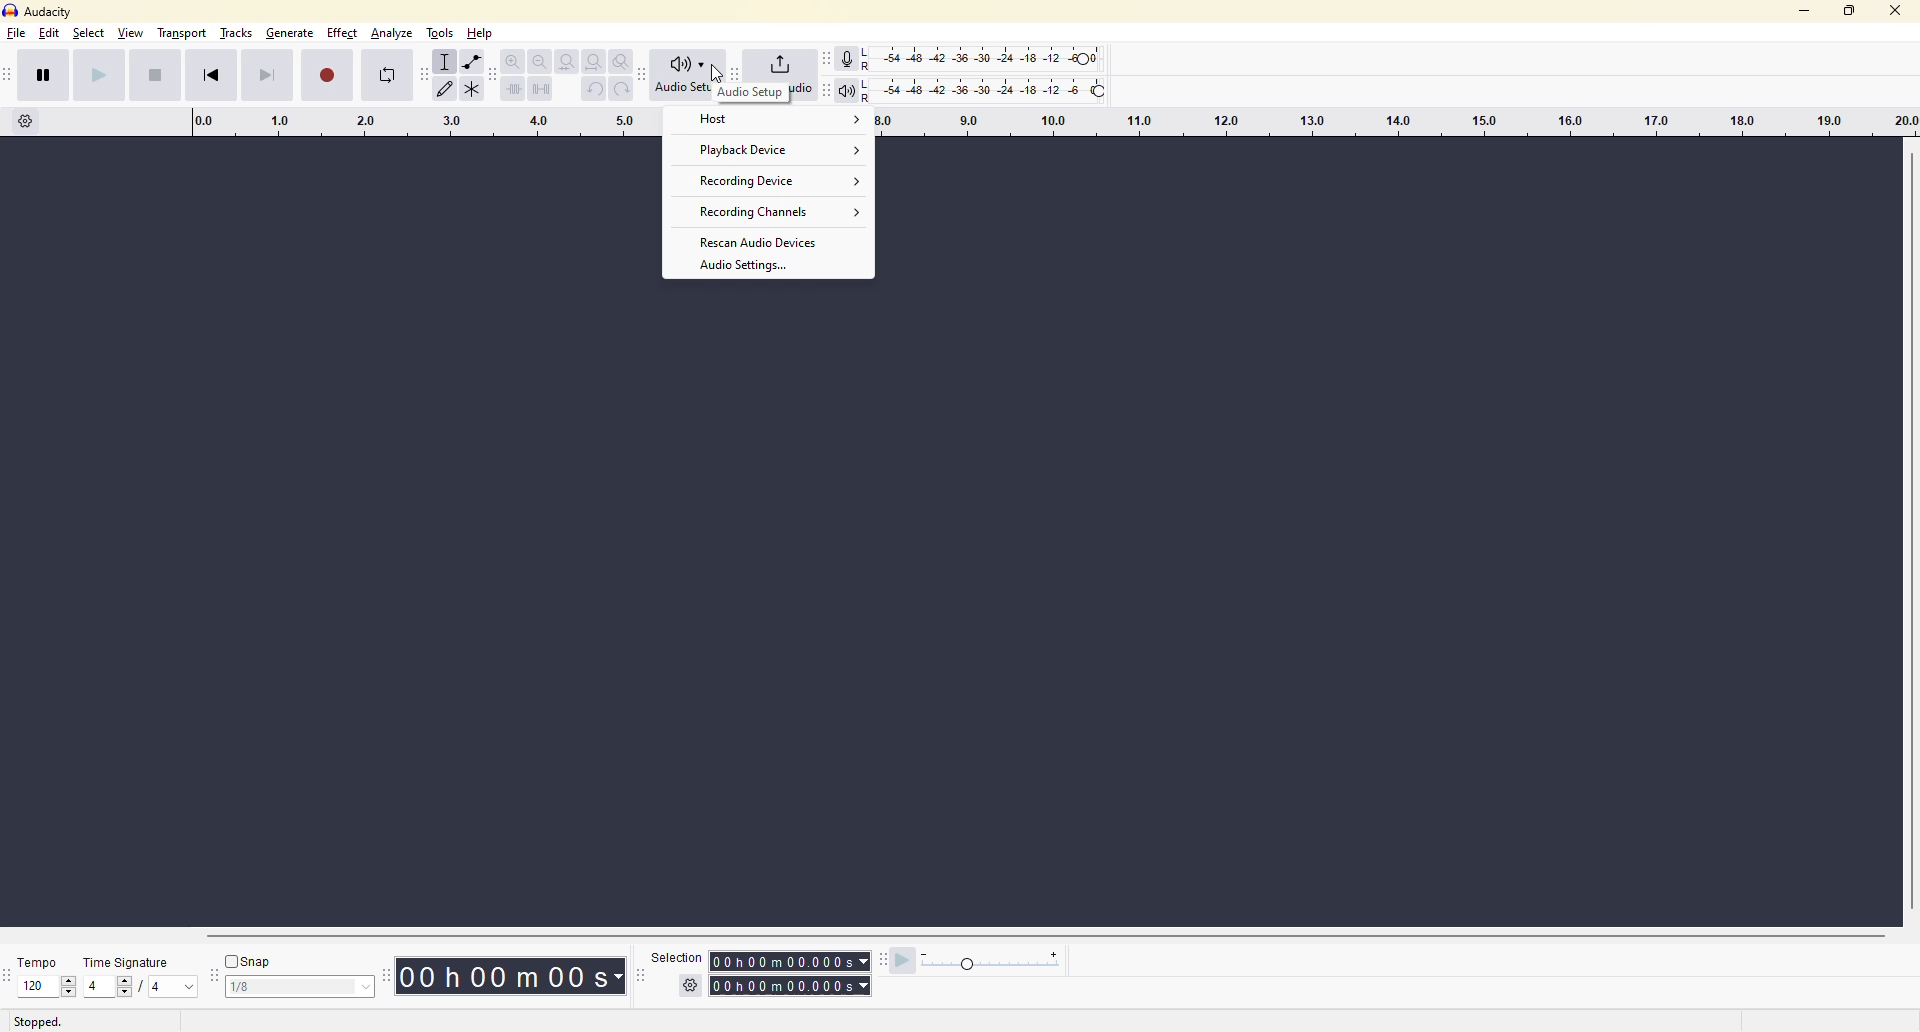 The width and height of the screenshot is (1920, 1032). Describe the element at coordinates (285, 34) in the screenshot. I see `generate` at that location.